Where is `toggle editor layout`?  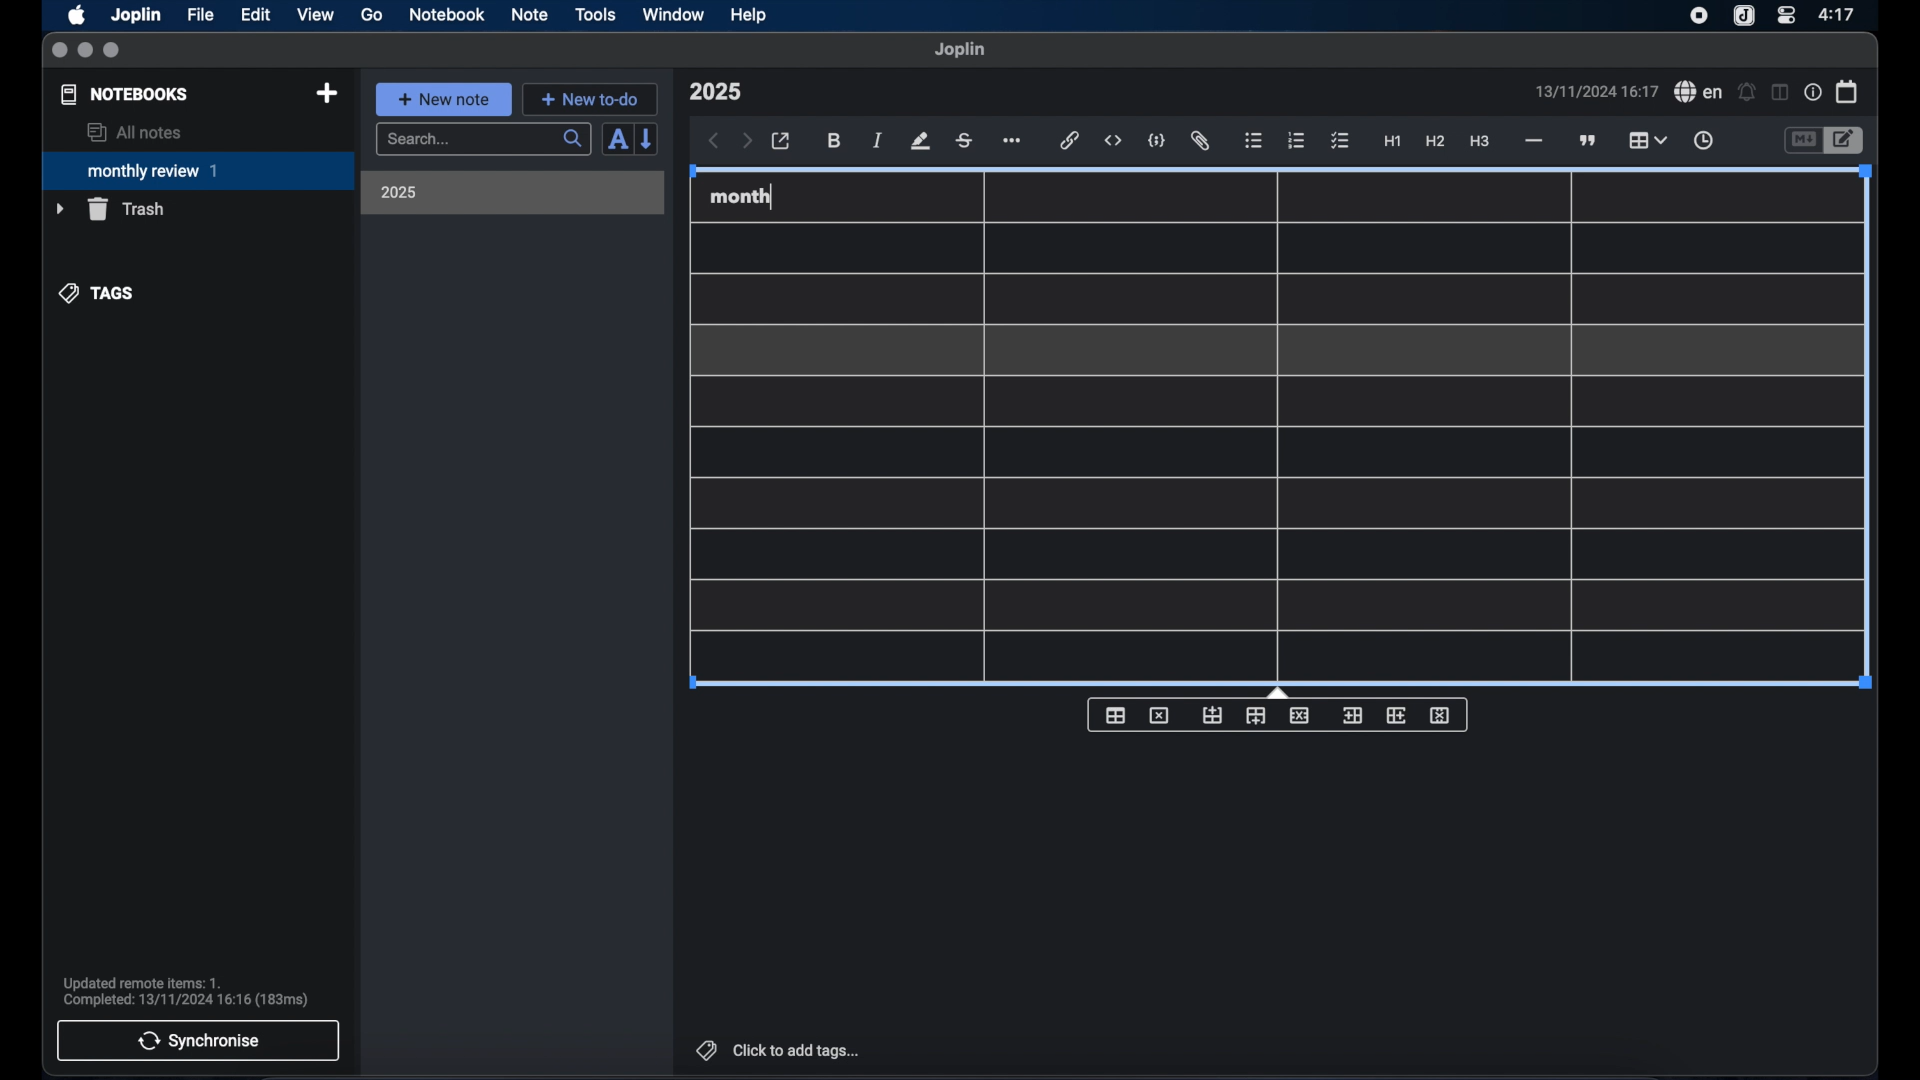
toggle editor layout is located at coordinates (1781, 92).